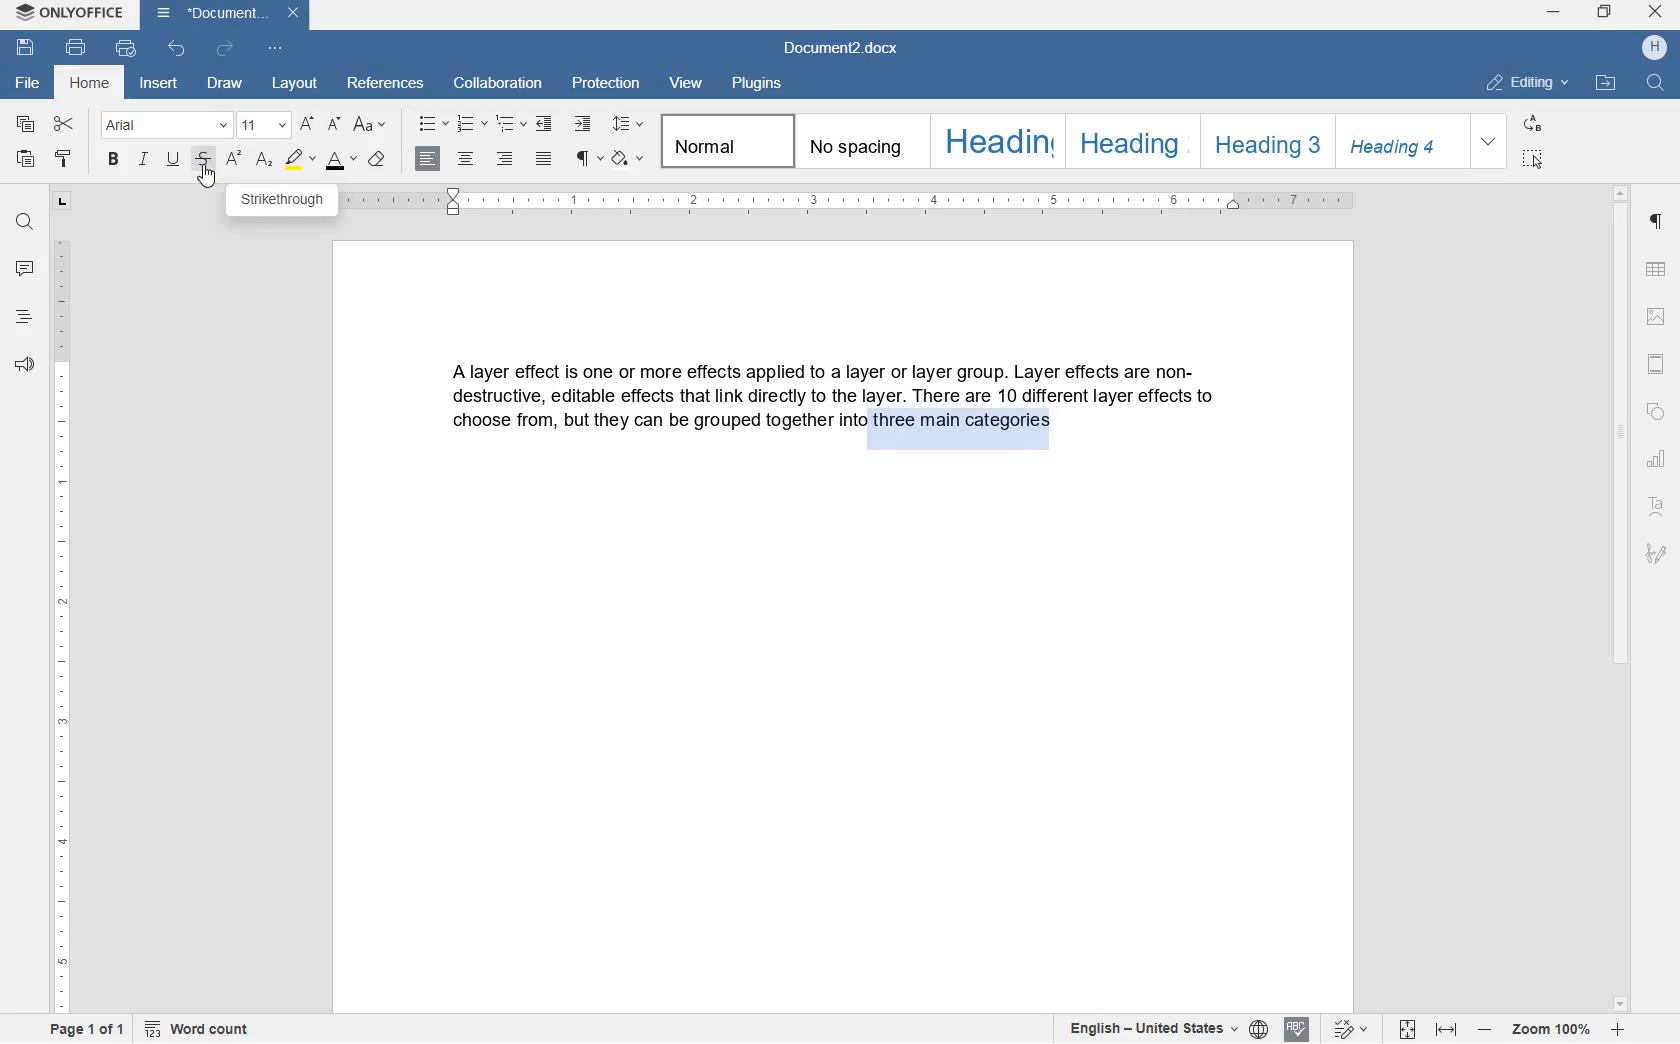 This screenshot has width=1680, height=1044. Describe the element at coordinates (207, 178) in the screenshot. I see `CURSOR` at that location.